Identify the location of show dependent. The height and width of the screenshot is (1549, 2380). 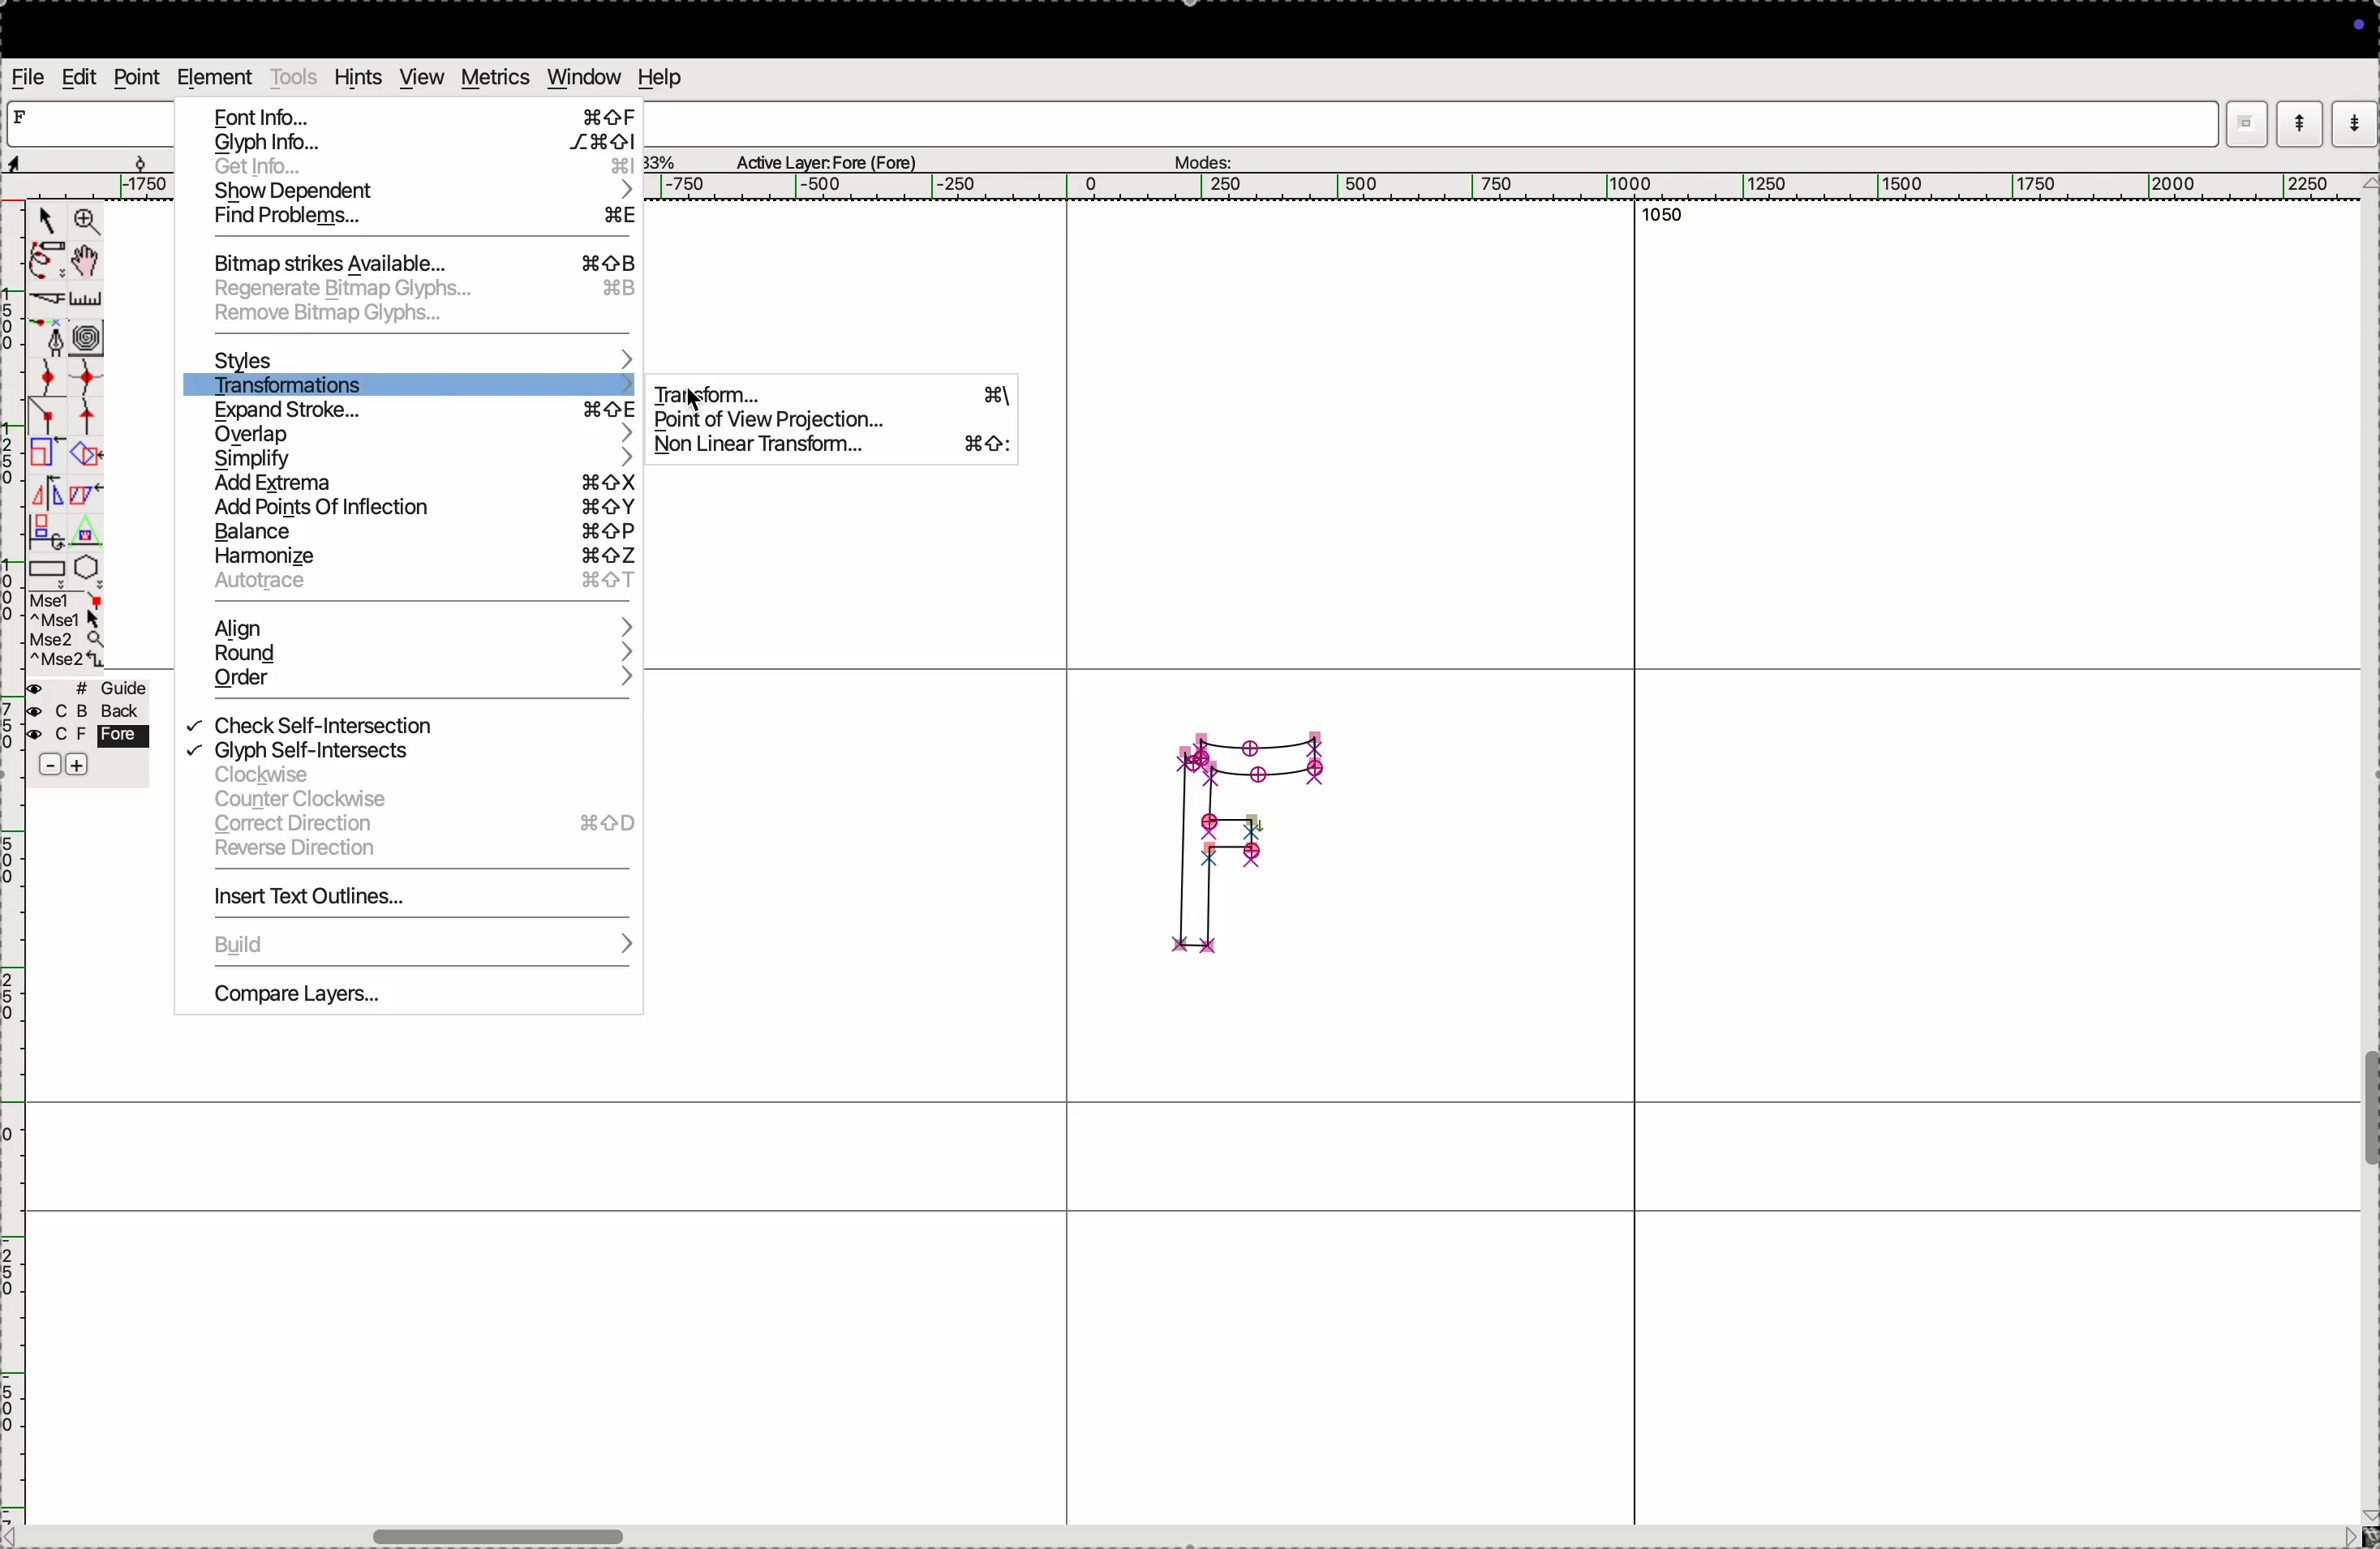
(421, 193).